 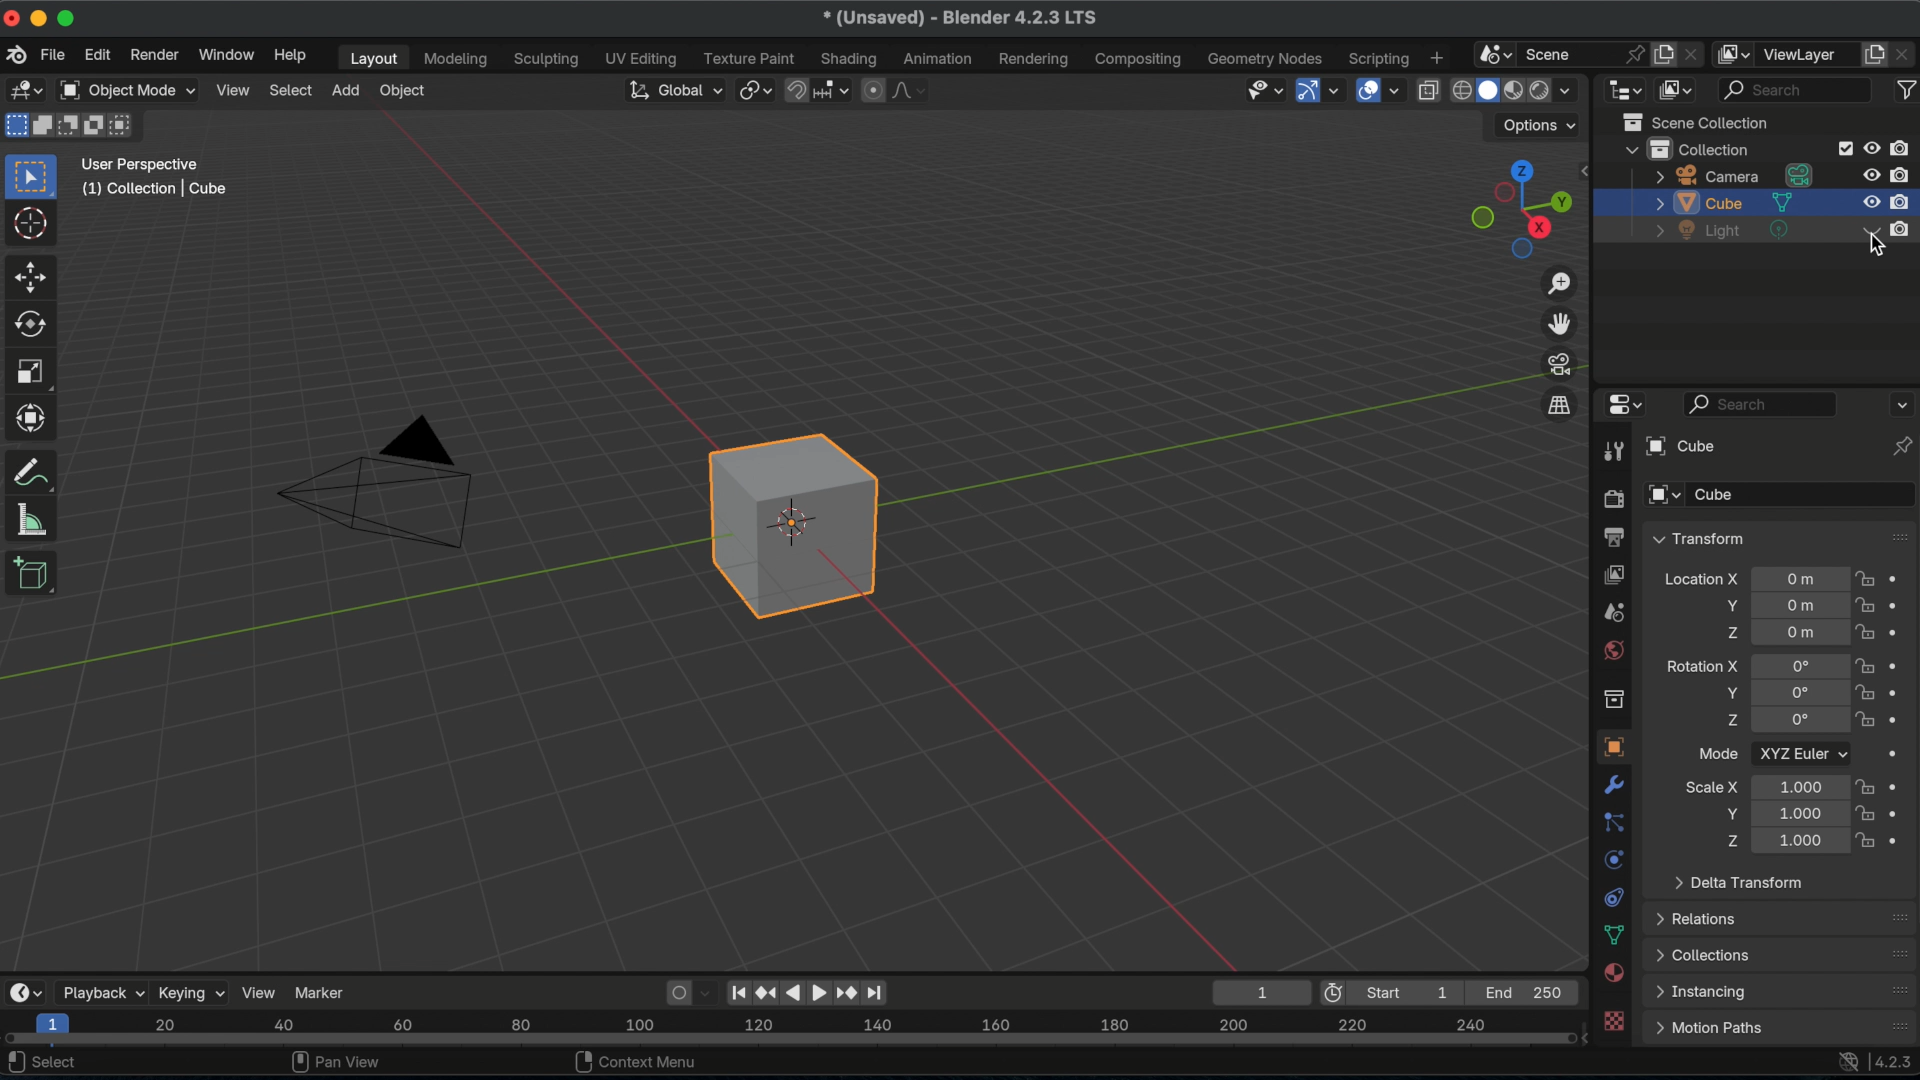 What do you see at coordinates (1686, 148) in the screenshot?
I see `collection` at bounding box center [1686, 148].